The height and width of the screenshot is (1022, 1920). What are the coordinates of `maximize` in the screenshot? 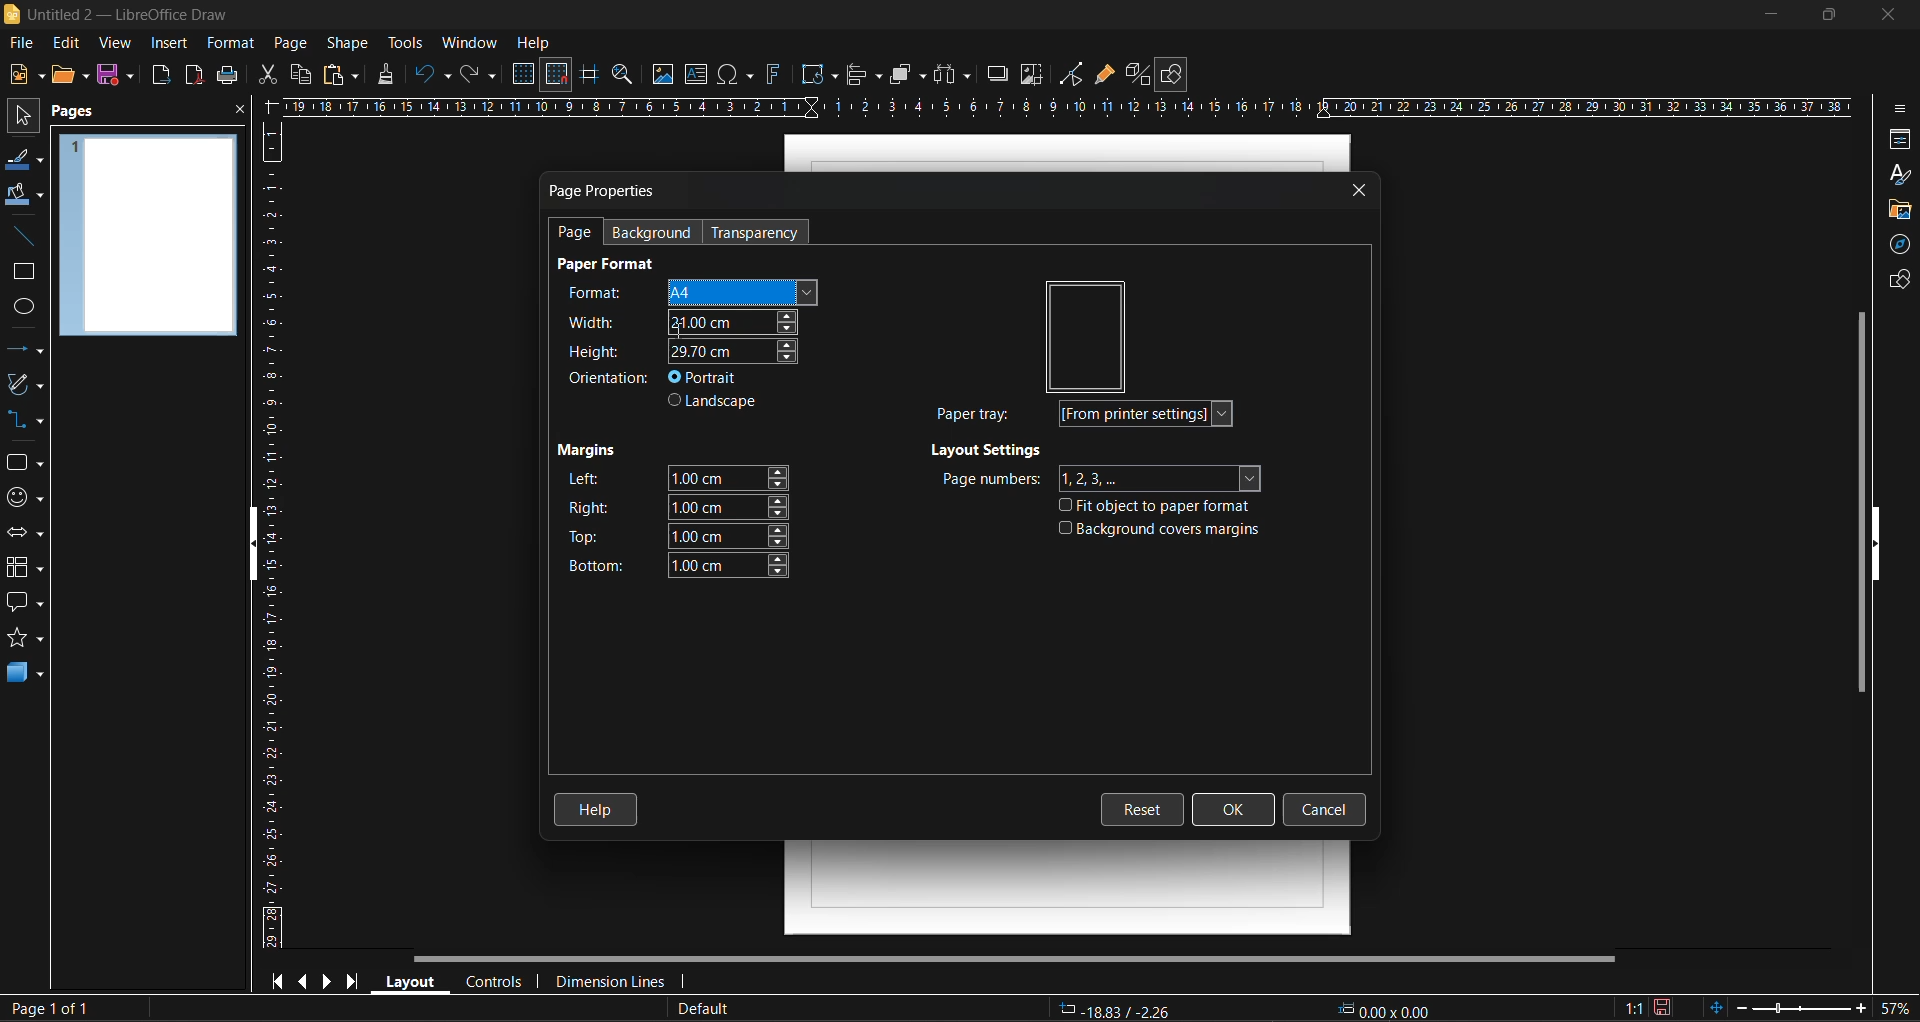 It's located at (1823, 16).